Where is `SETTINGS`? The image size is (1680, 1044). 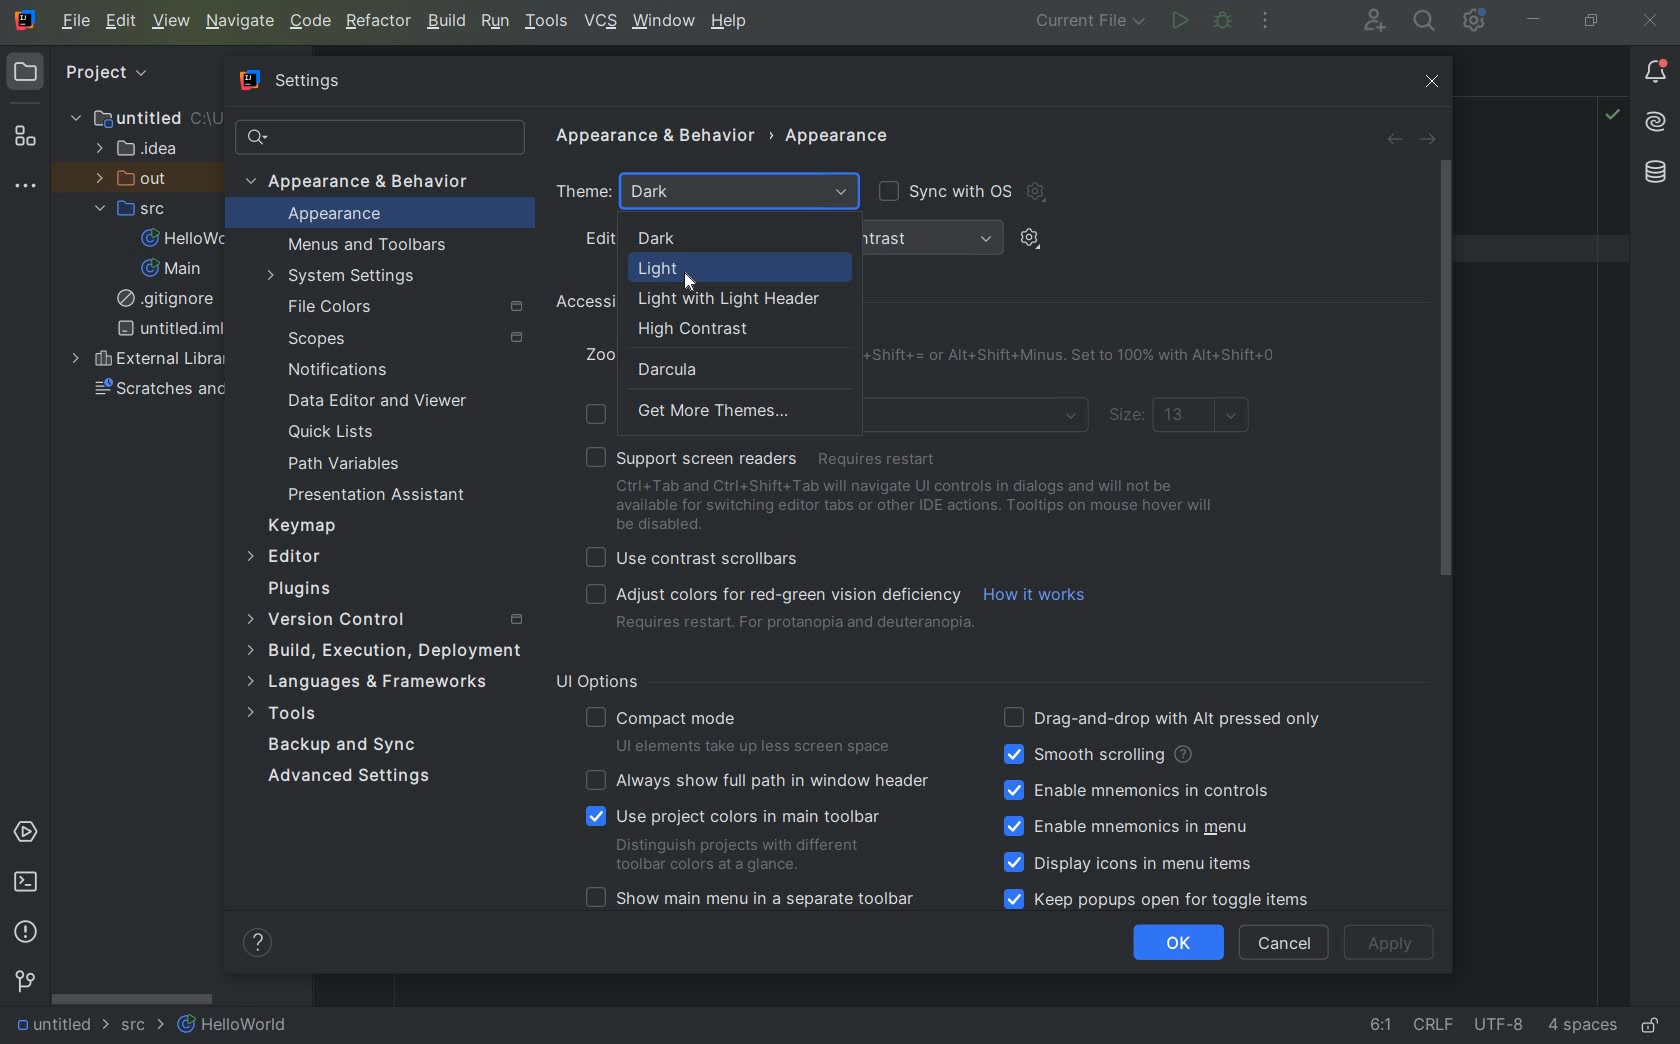 SETTINGS is located at coordinates (288, 78).